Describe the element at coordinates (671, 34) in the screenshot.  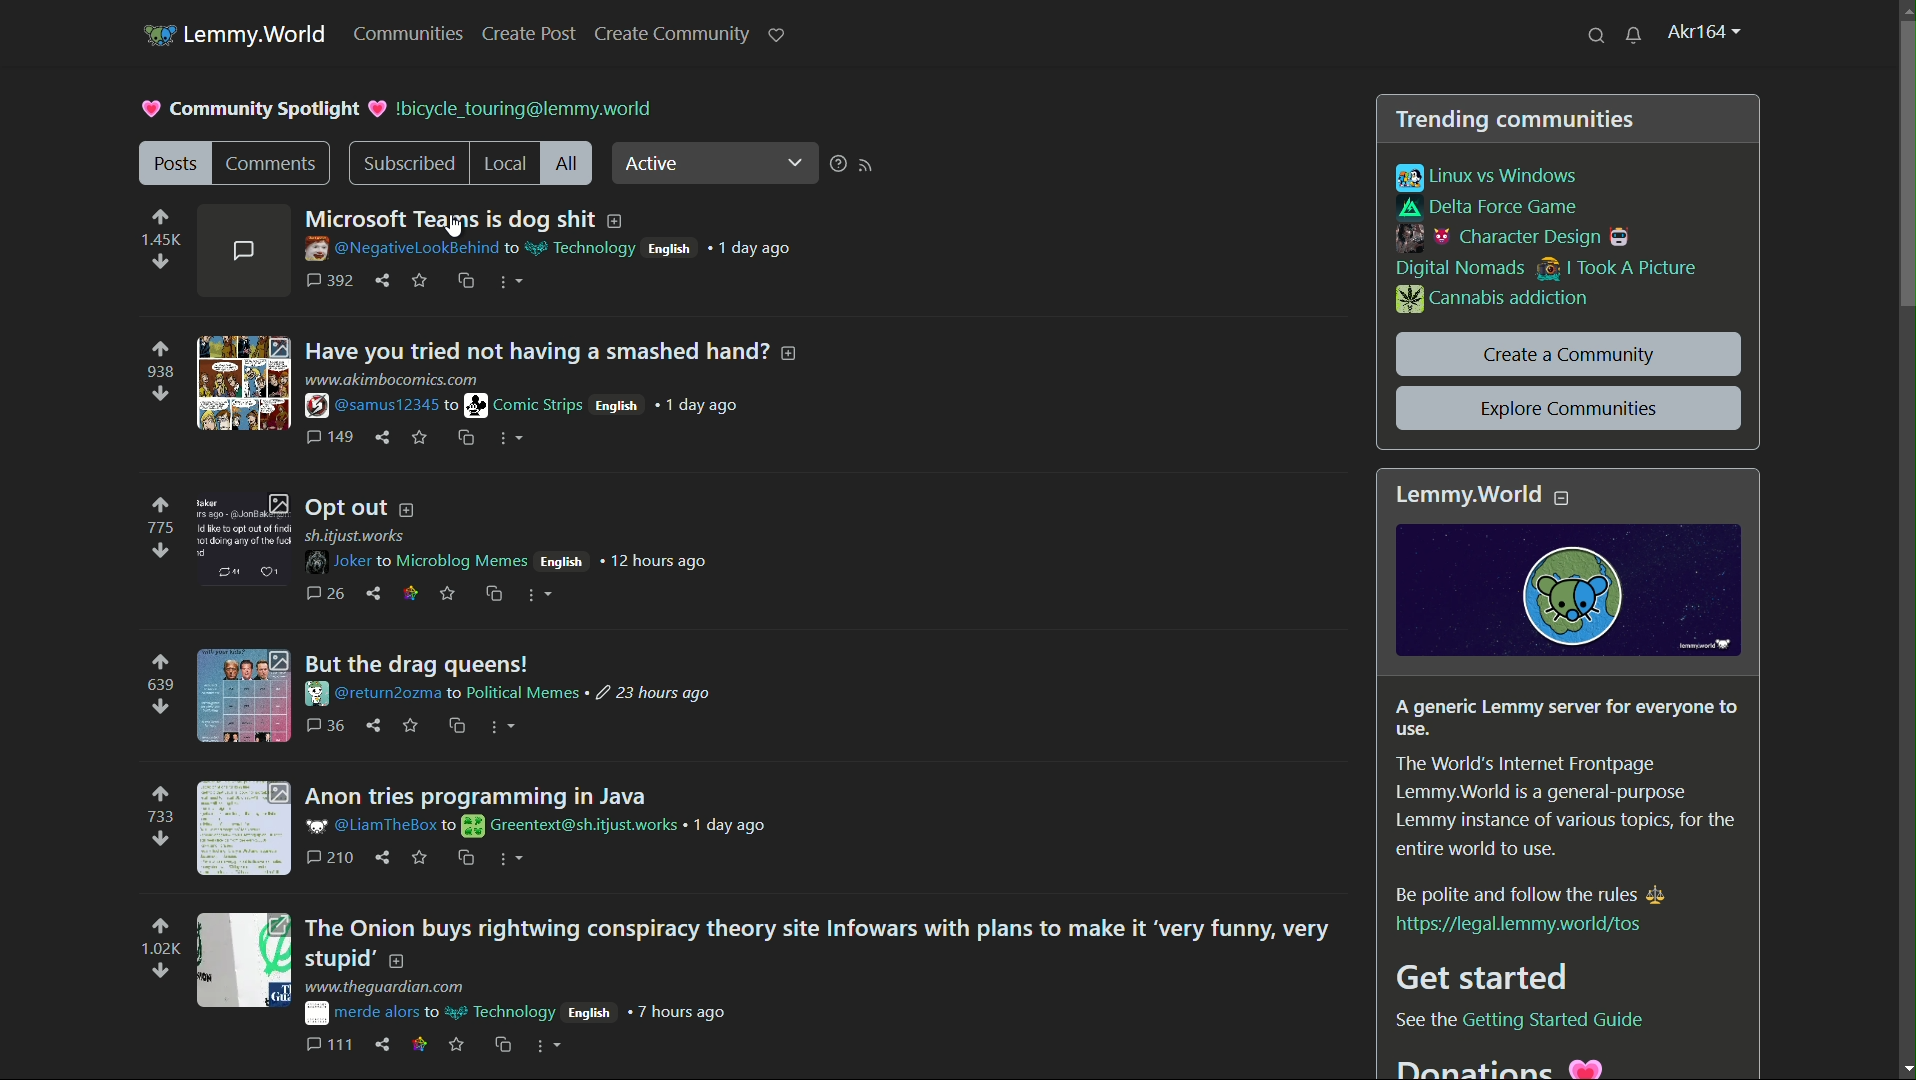
I see `create community` at that location.